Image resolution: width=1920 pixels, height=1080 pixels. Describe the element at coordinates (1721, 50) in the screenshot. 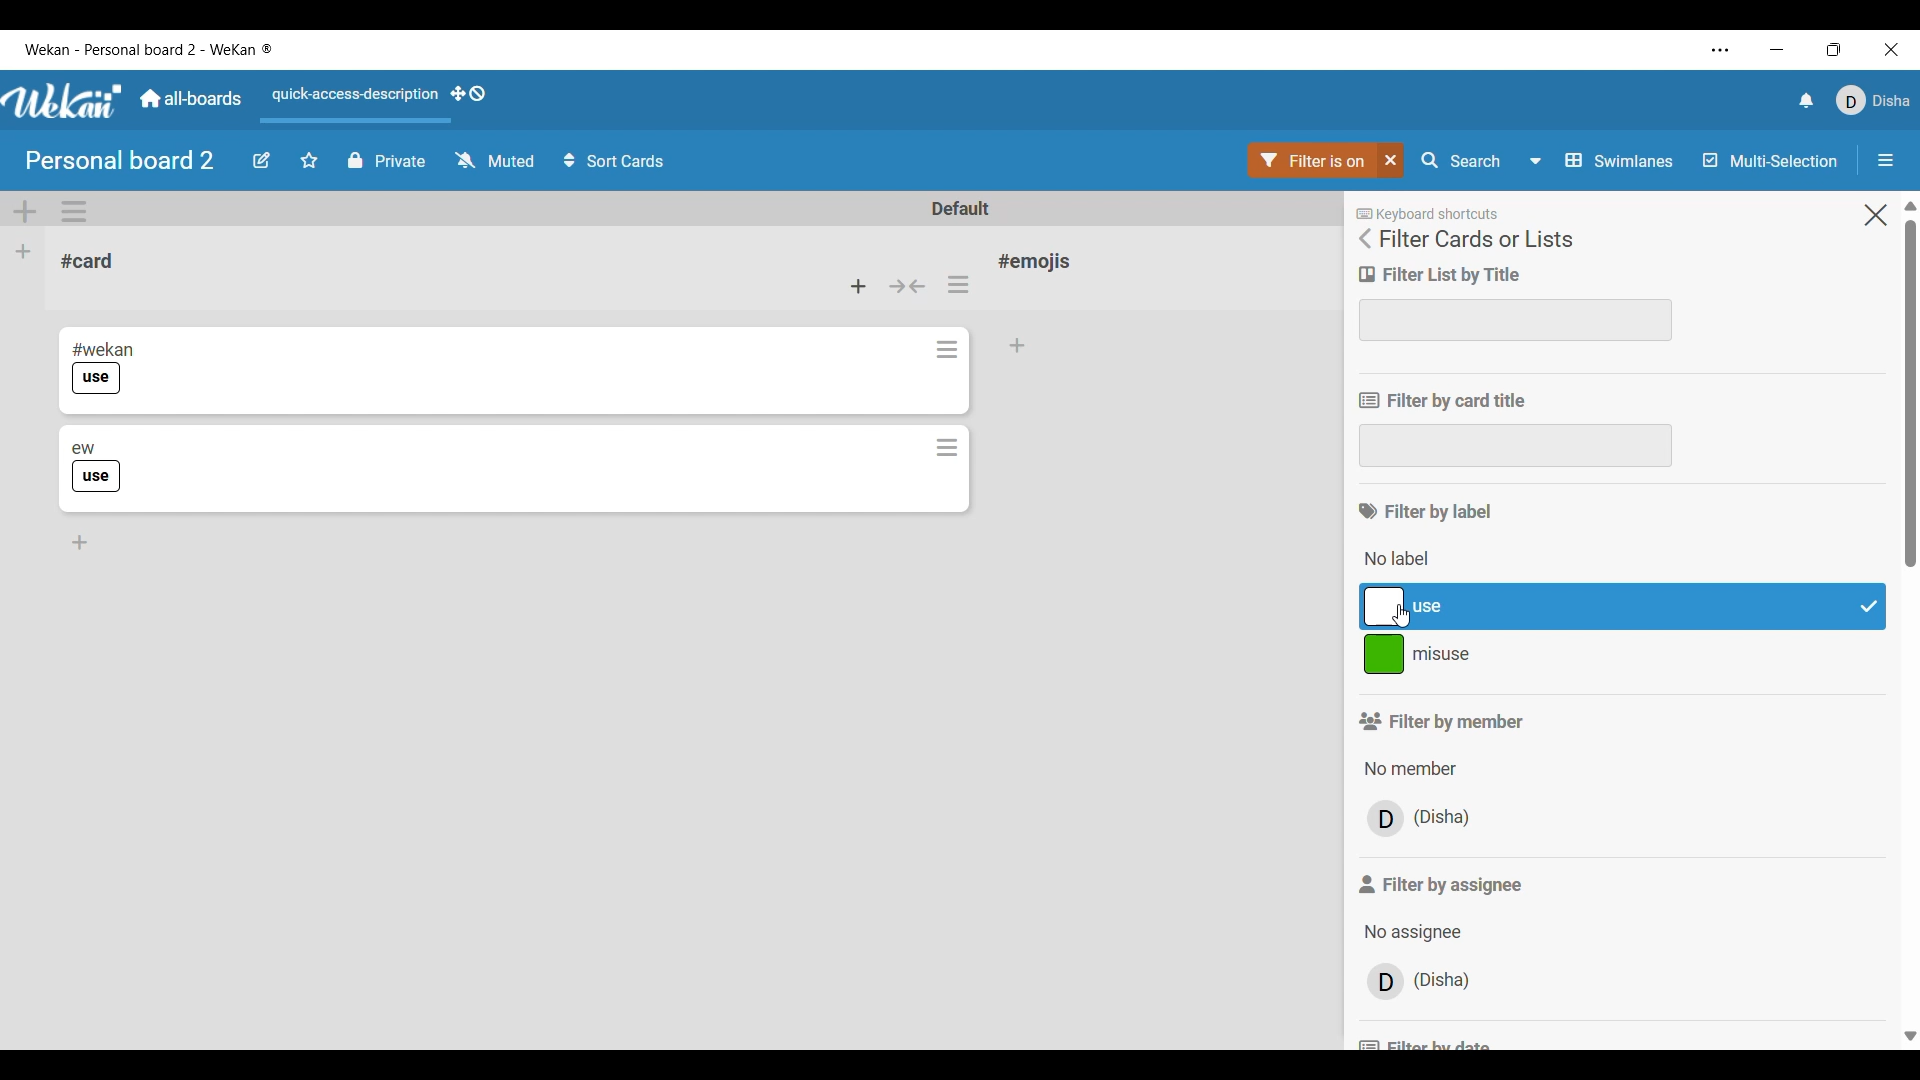

I see `Settings and more` at that location.